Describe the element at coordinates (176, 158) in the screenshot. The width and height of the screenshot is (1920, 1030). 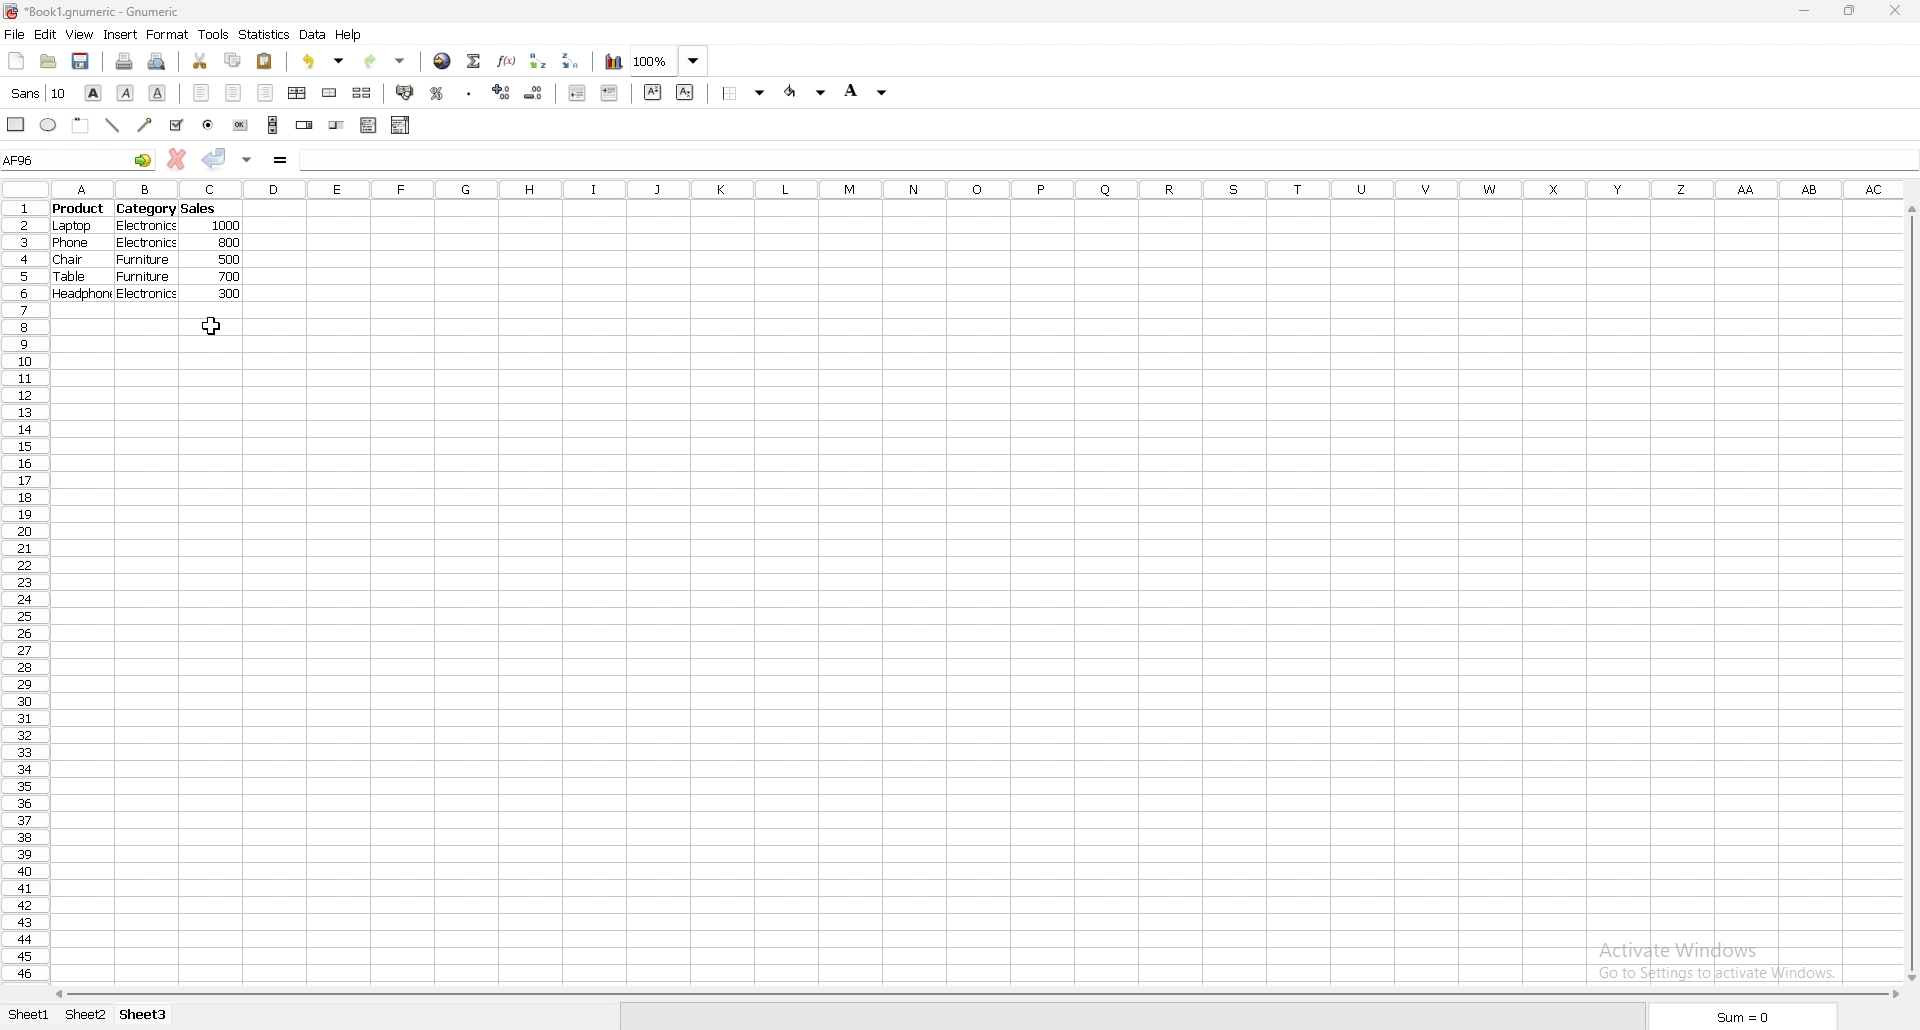
I see `cancel changes` at that location.